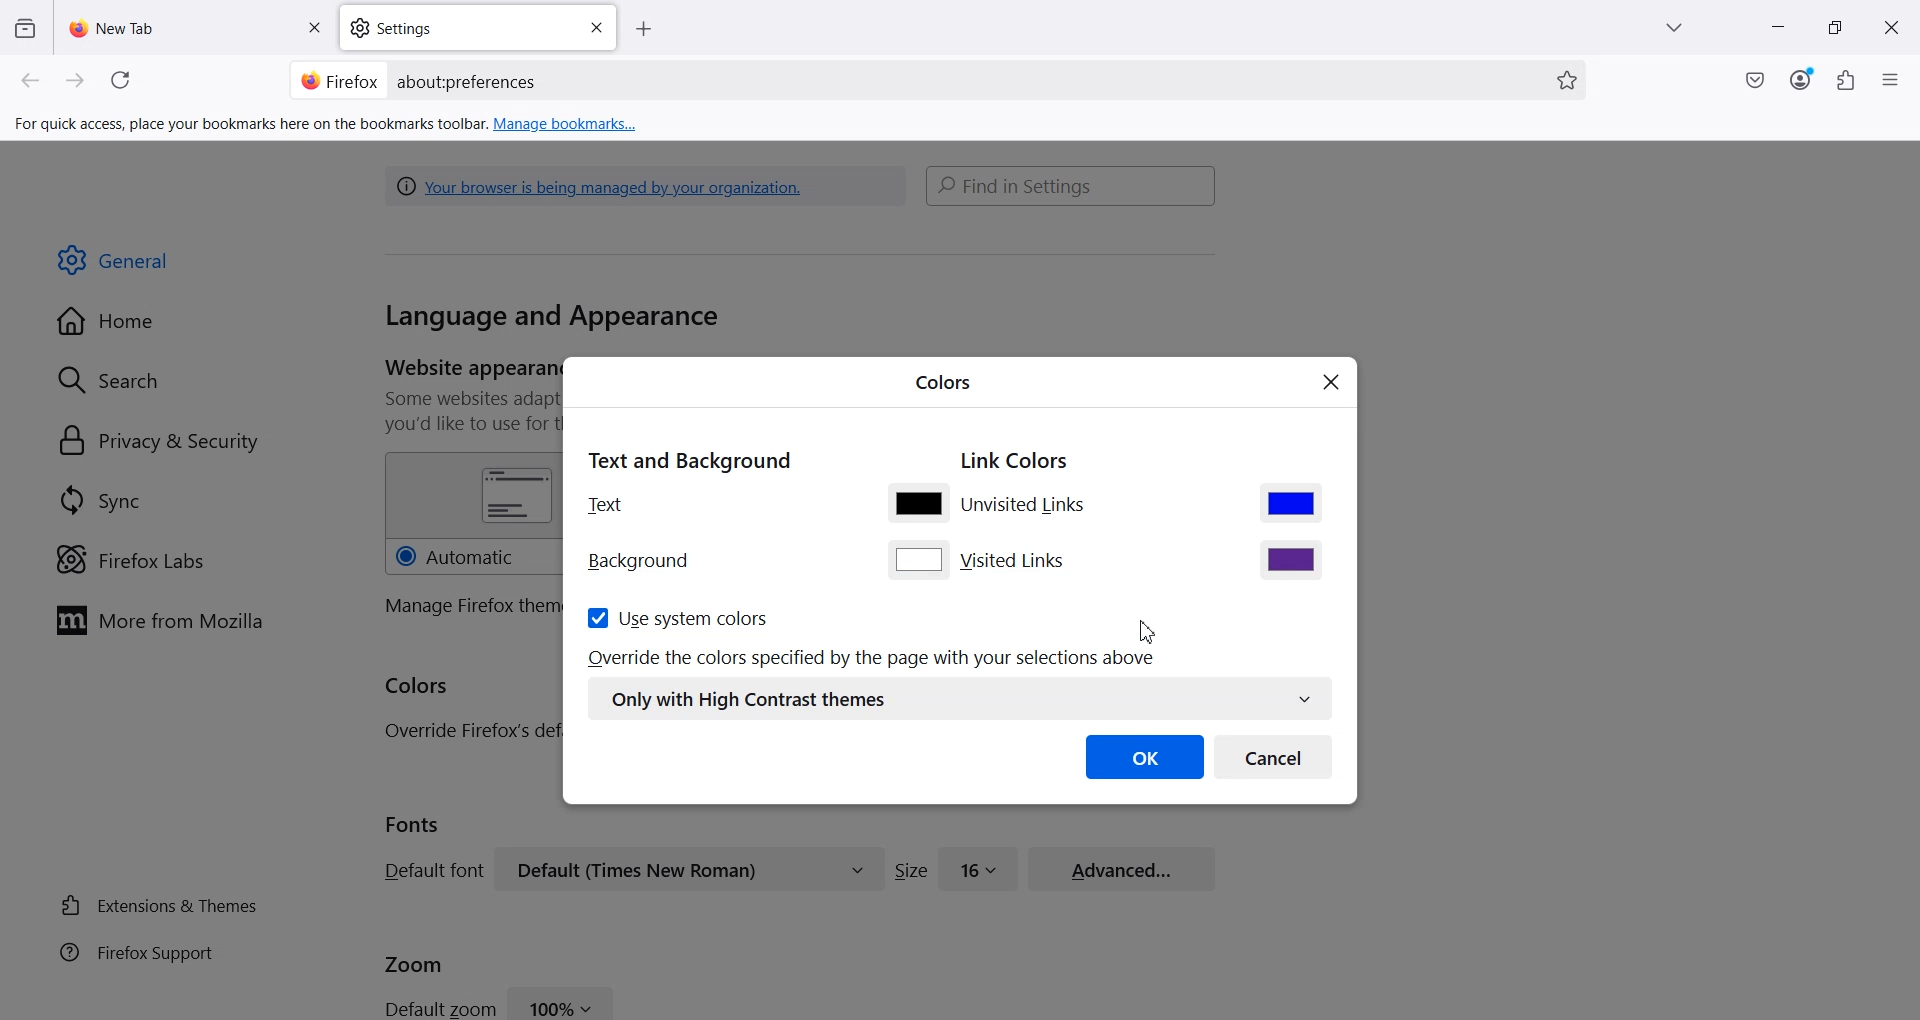 The width and height of the screenshot is (1920, 1020). What do you see at coordinates (413, 824) in the screenshot?
I see `Fonts` at bounding box center [413, 824].